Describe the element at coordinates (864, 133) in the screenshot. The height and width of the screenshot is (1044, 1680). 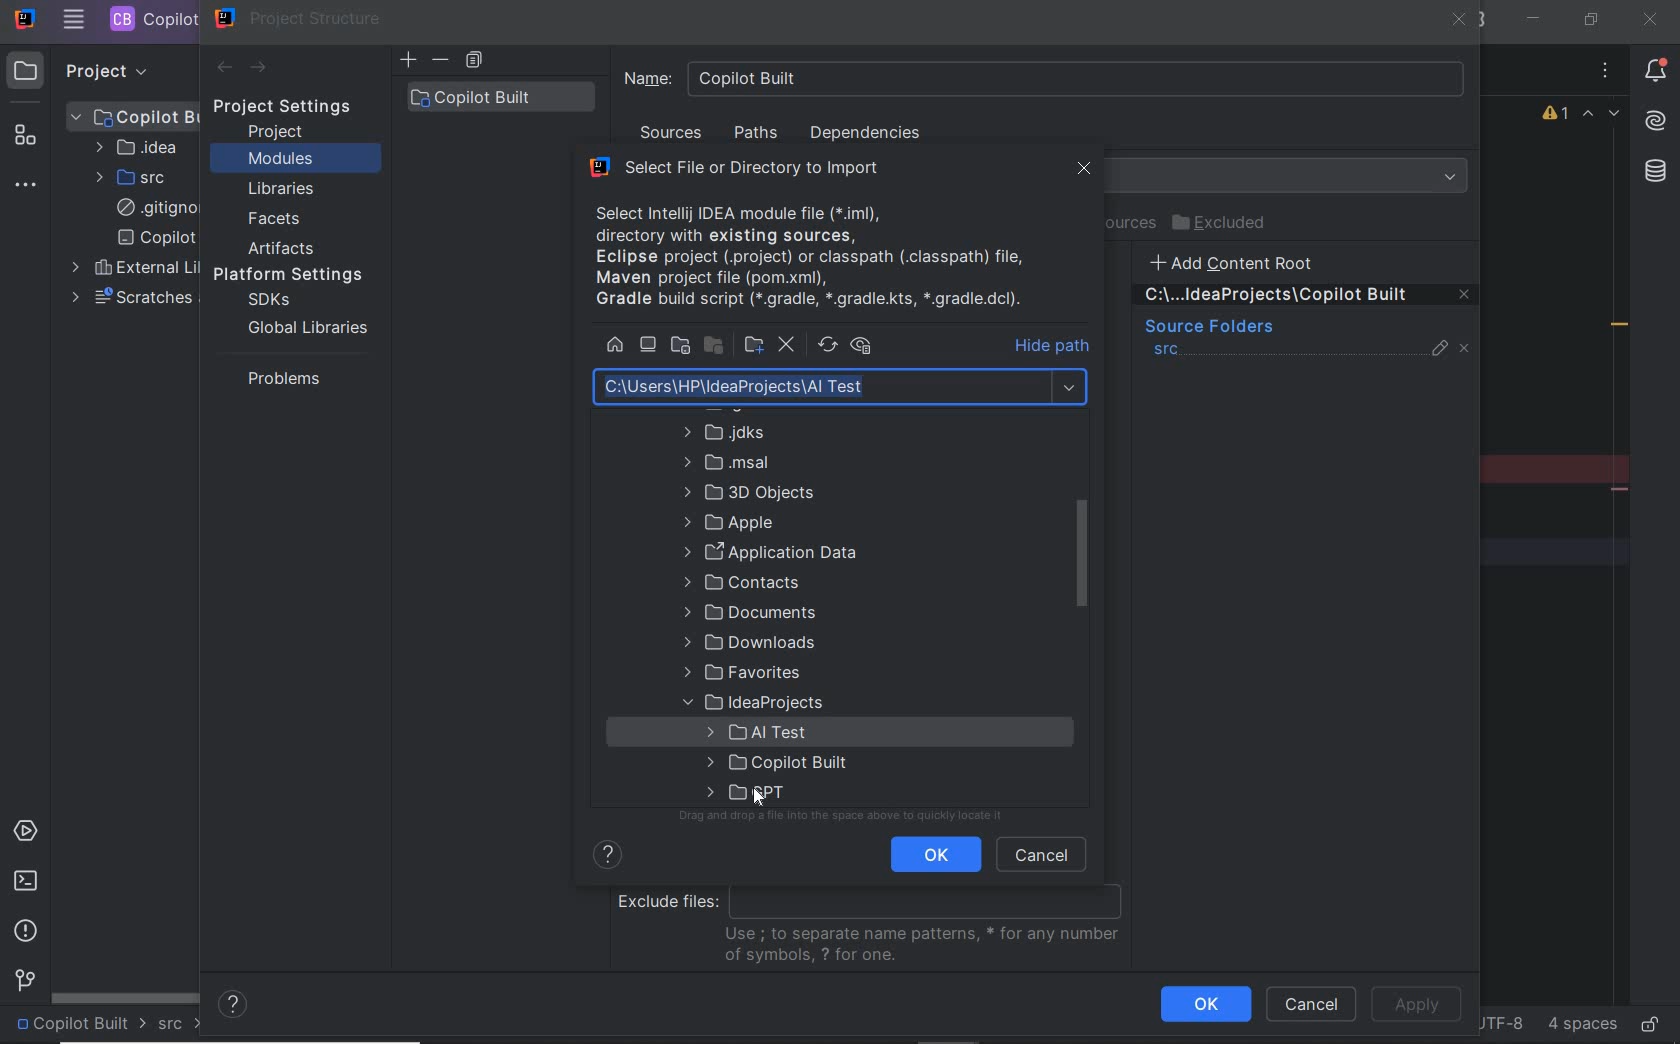
I see `dependencies` at that location.